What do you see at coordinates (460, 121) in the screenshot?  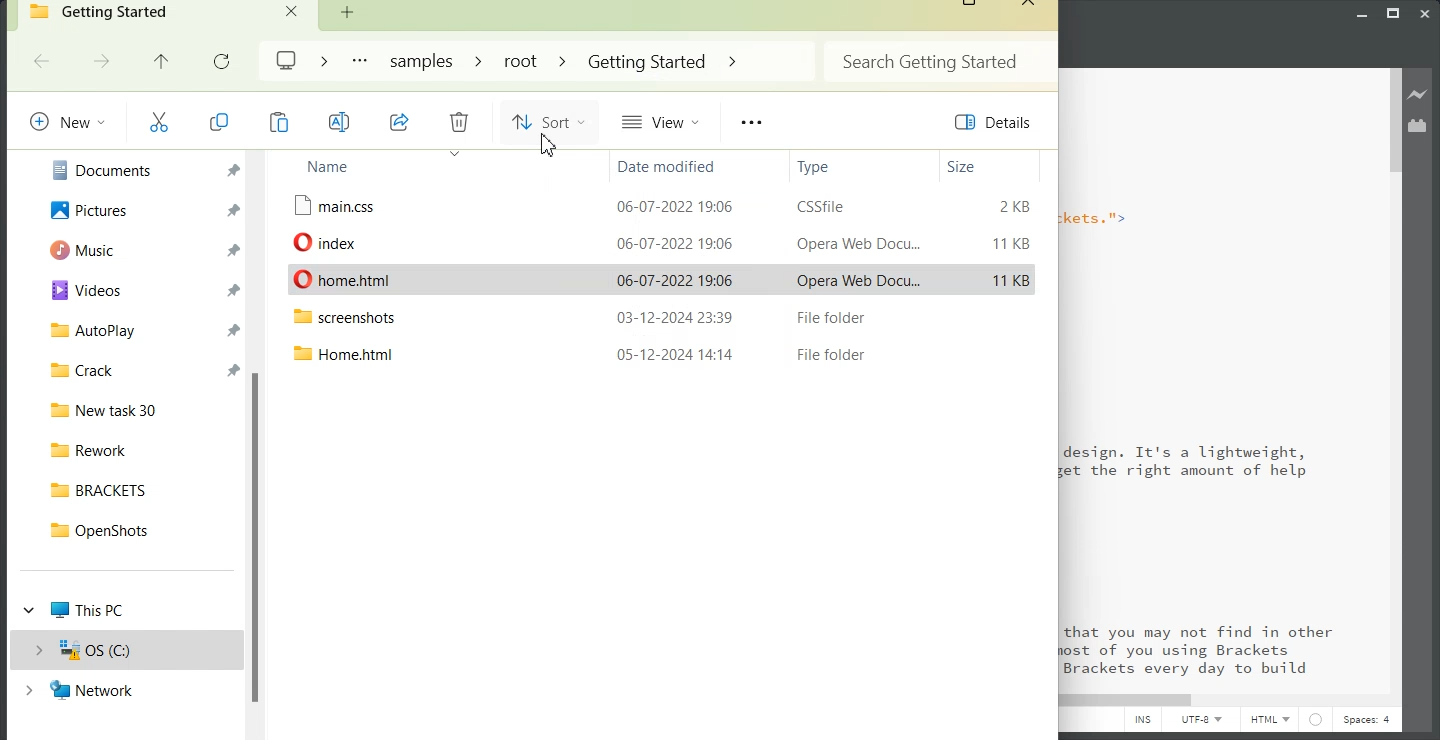 I see `Delete` at bounding box center [460, 121].